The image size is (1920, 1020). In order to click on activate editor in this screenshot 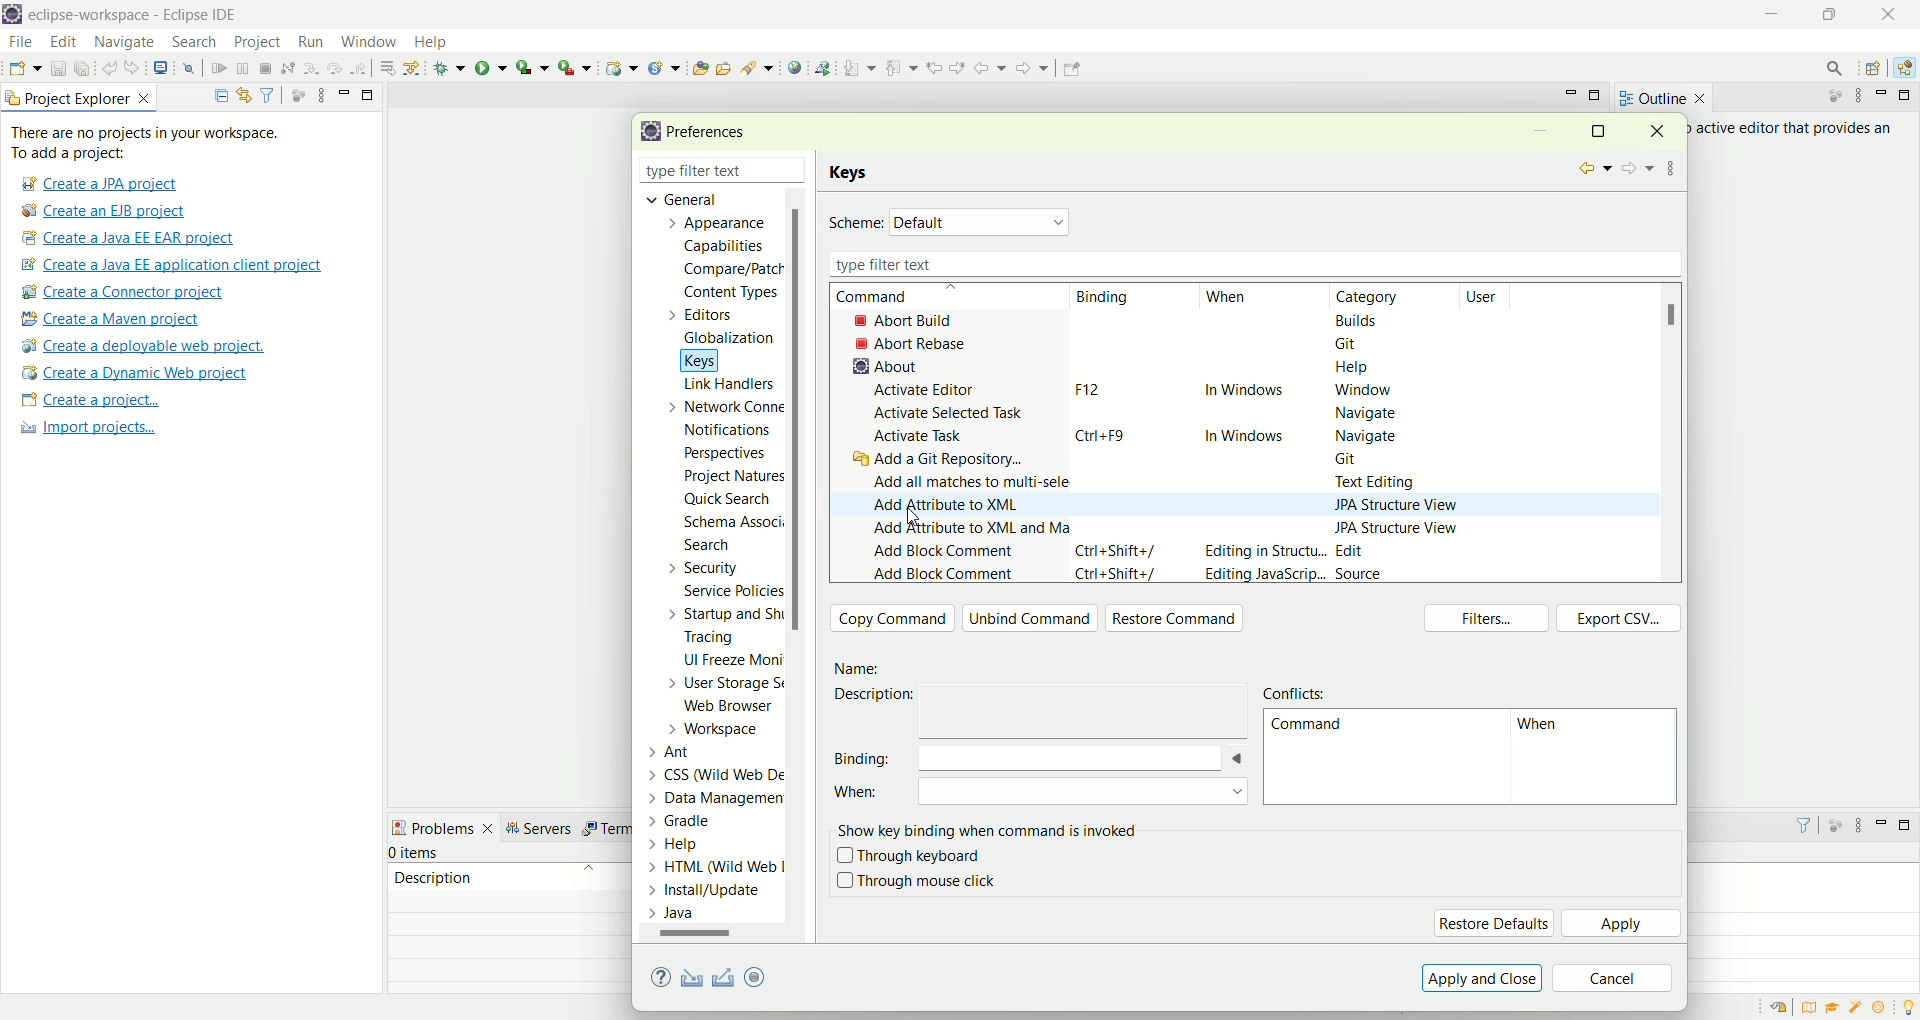, I will do `click(928, 390)`.